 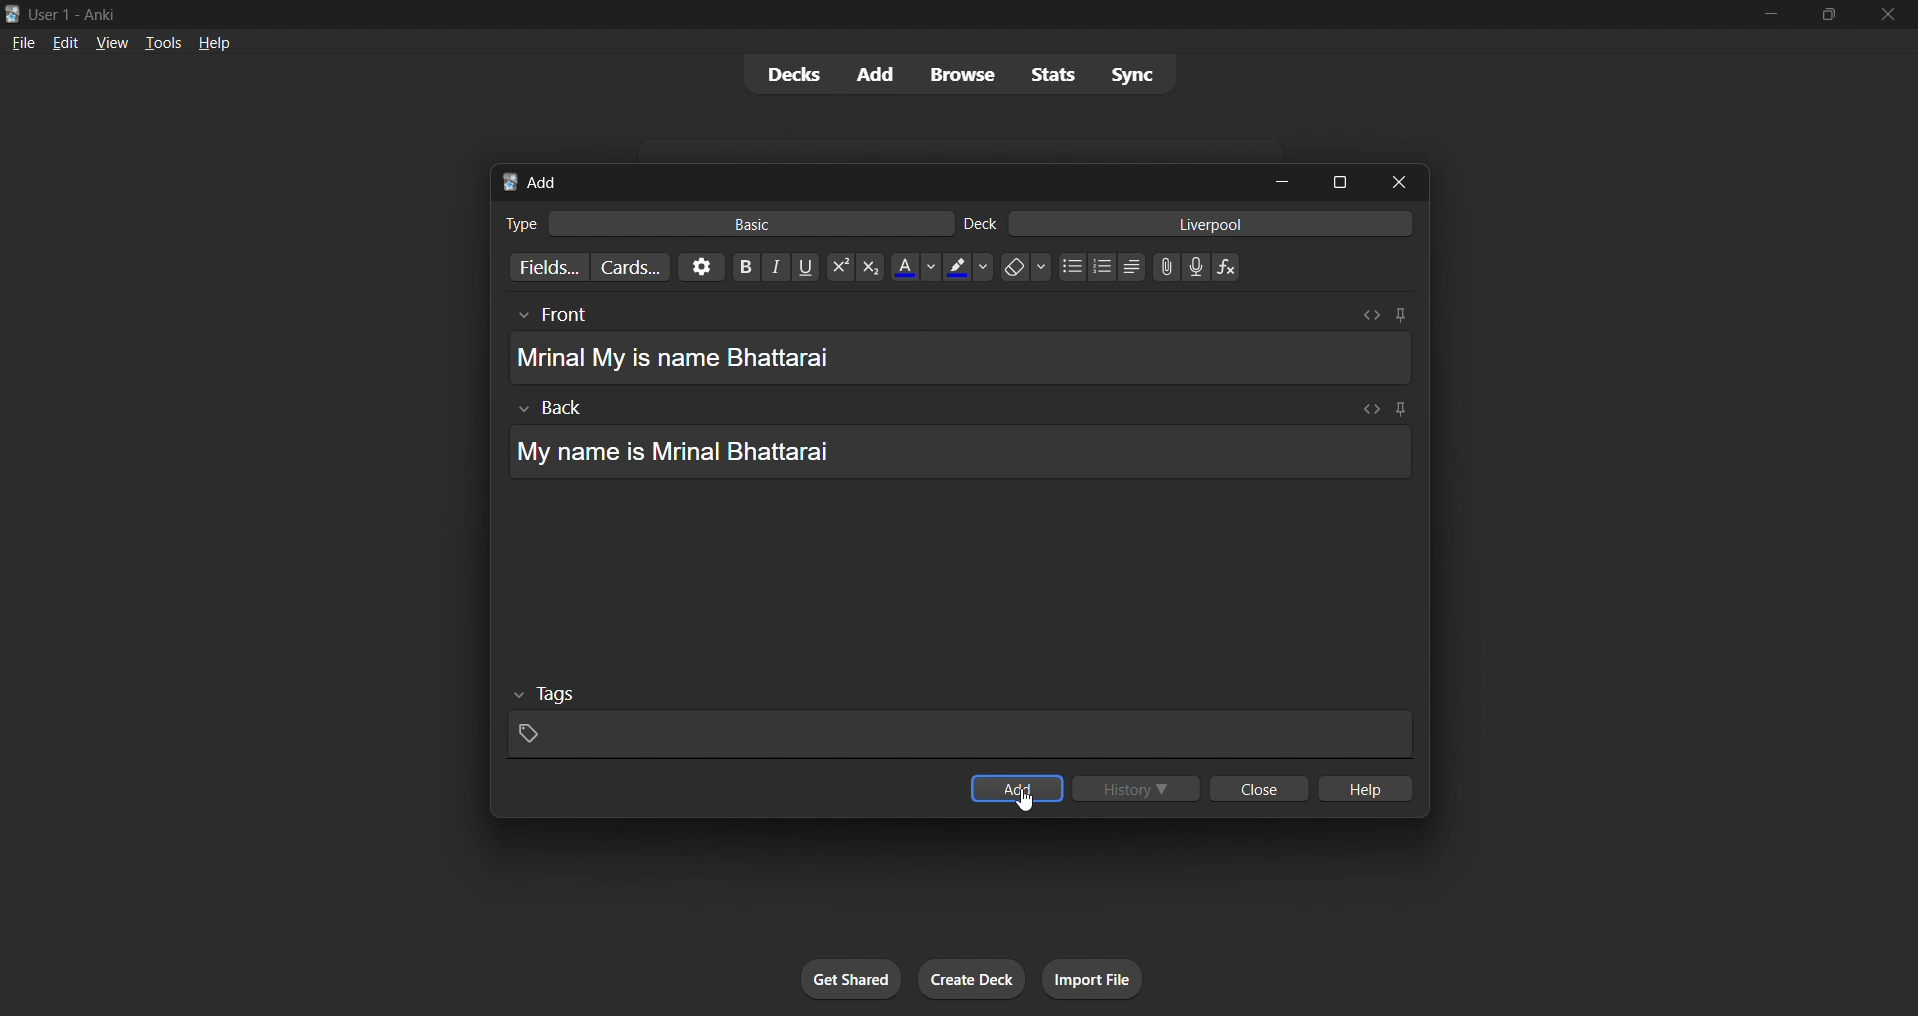 I want to click on erase formatting, so click(x=1019, y=268).